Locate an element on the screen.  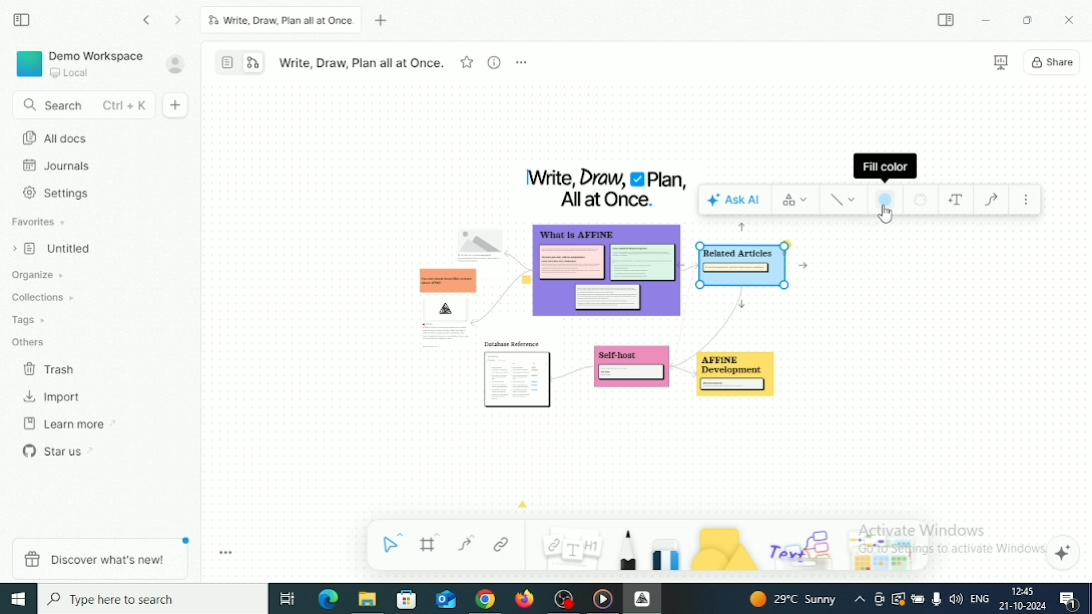
Account is located at coordinates (176, 64).